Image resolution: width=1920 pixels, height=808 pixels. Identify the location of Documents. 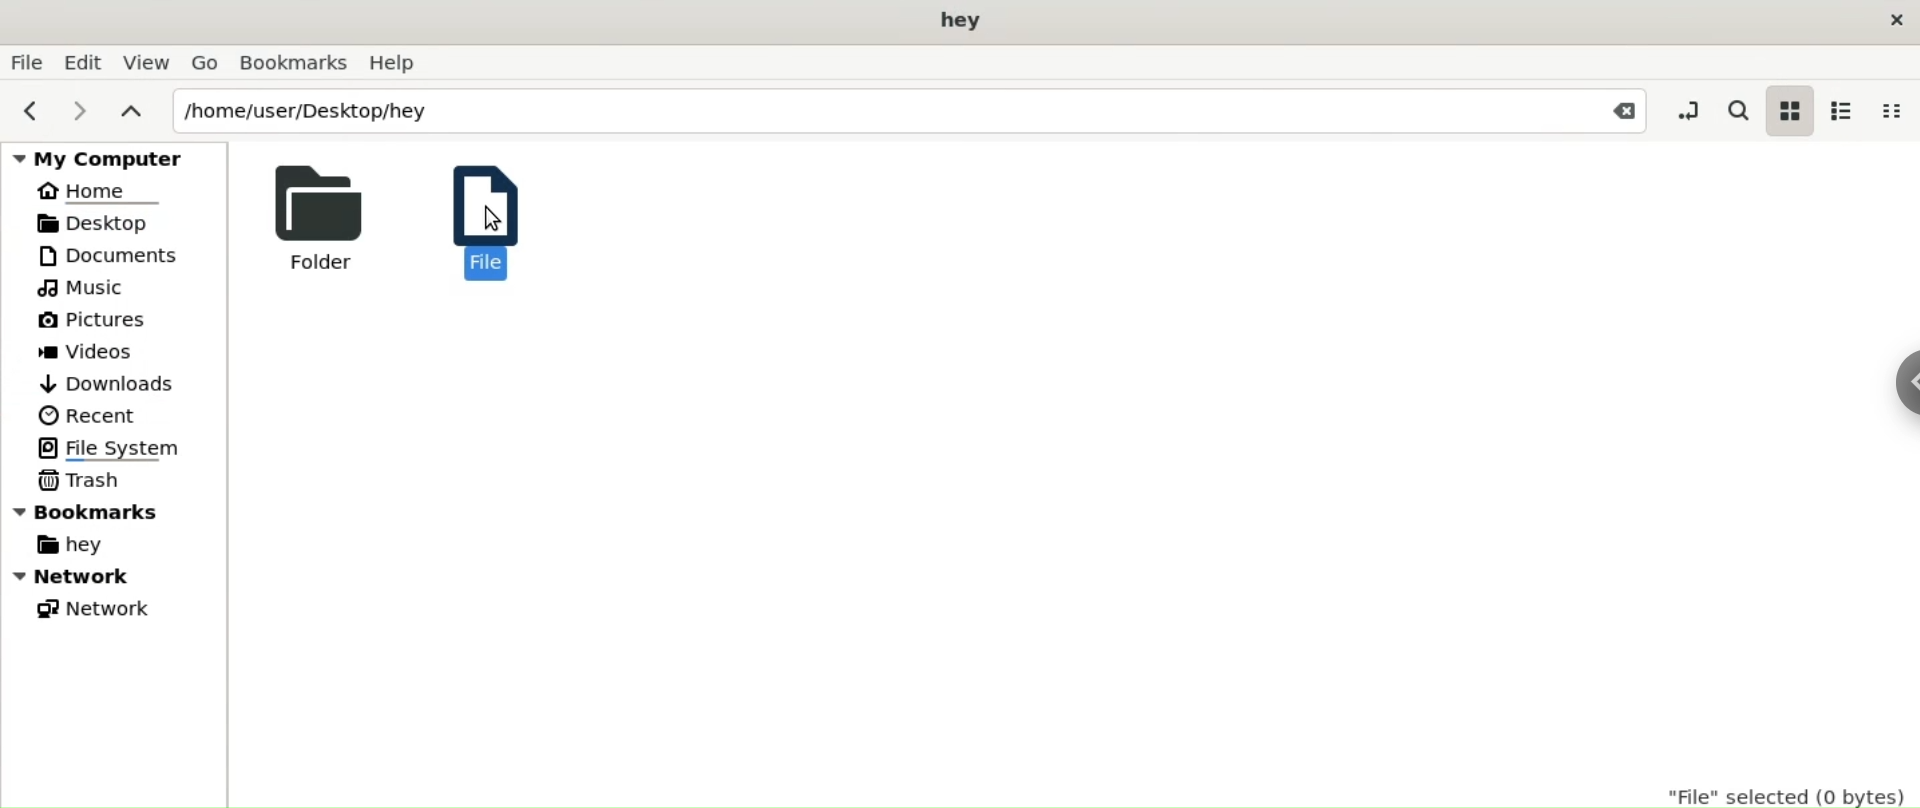
(103, 257).